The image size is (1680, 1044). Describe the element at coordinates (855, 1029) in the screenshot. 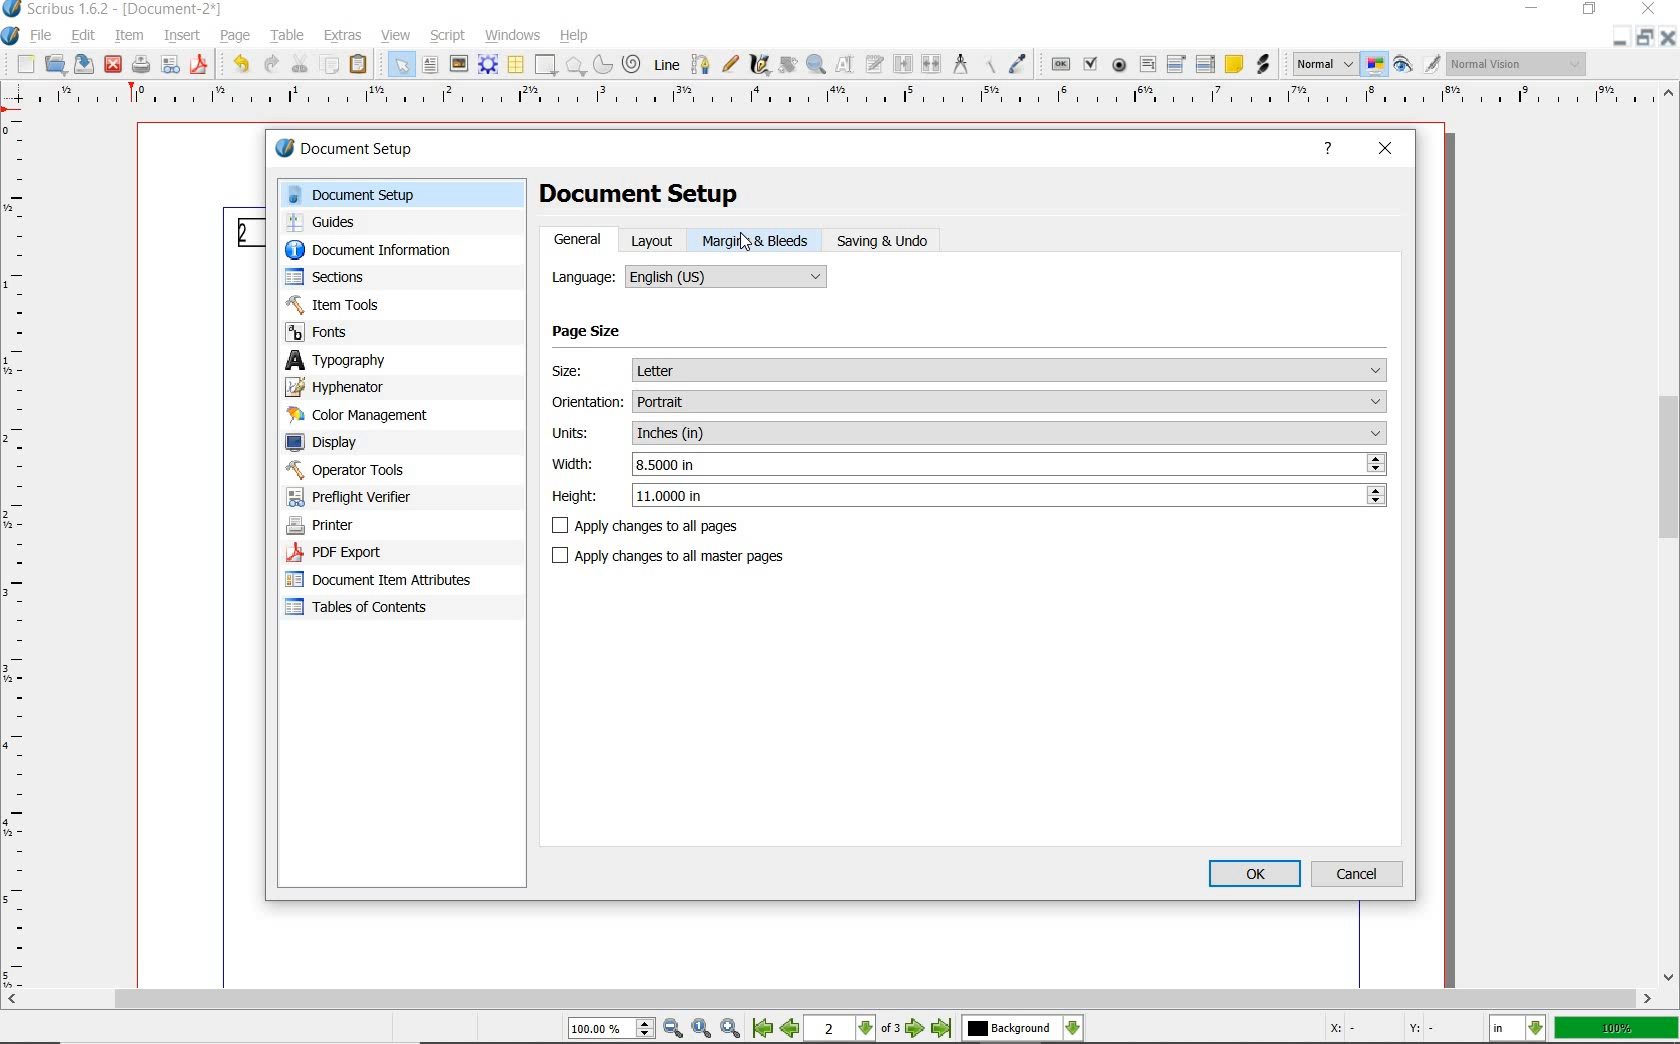

I see `2 of 3` at that location.